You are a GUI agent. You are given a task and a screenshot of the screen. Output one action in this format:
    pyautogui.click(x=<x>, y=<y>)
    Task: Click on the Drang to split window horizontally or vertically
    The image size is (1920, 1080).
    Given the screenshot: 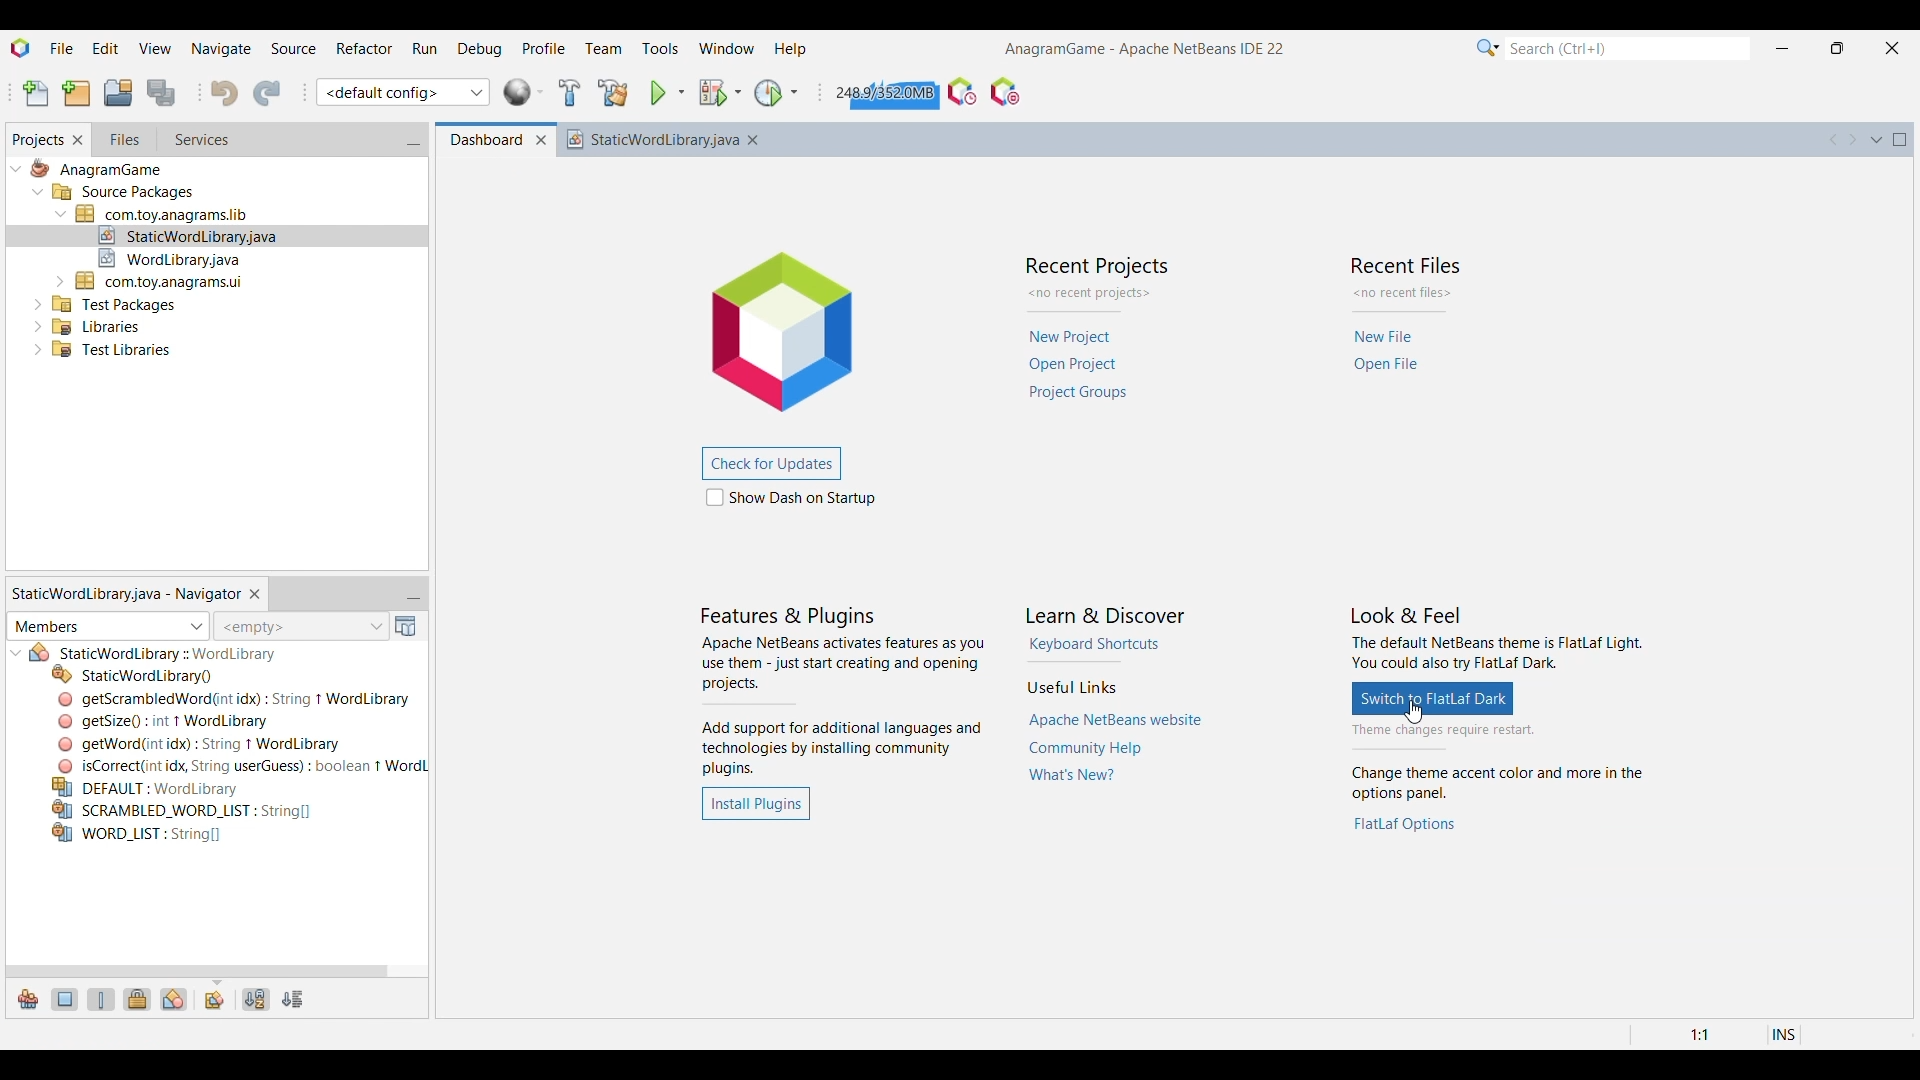 What is the action you would take?
    pyautogui.click(x=1901, y=172)
    